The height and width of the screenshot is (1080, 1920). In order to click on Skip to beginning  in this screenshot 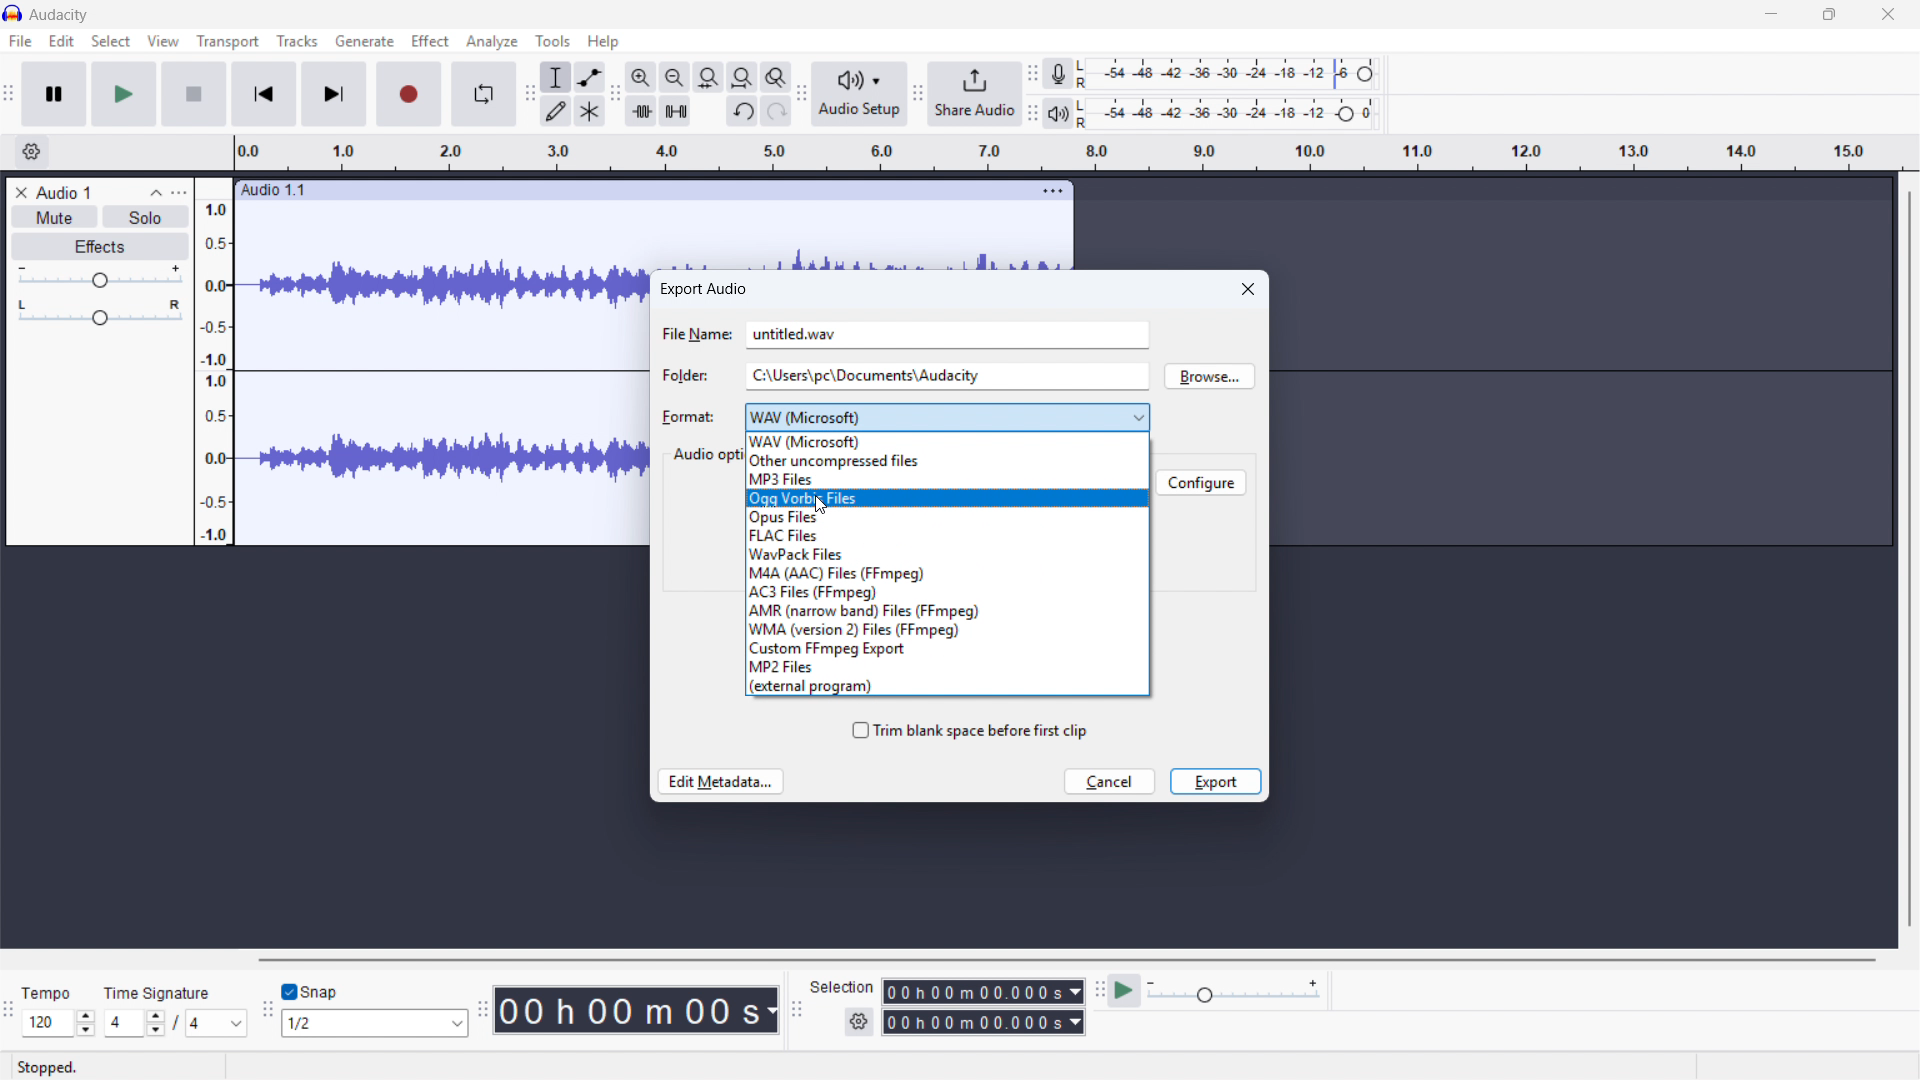, I will do `click(264, 93)`.